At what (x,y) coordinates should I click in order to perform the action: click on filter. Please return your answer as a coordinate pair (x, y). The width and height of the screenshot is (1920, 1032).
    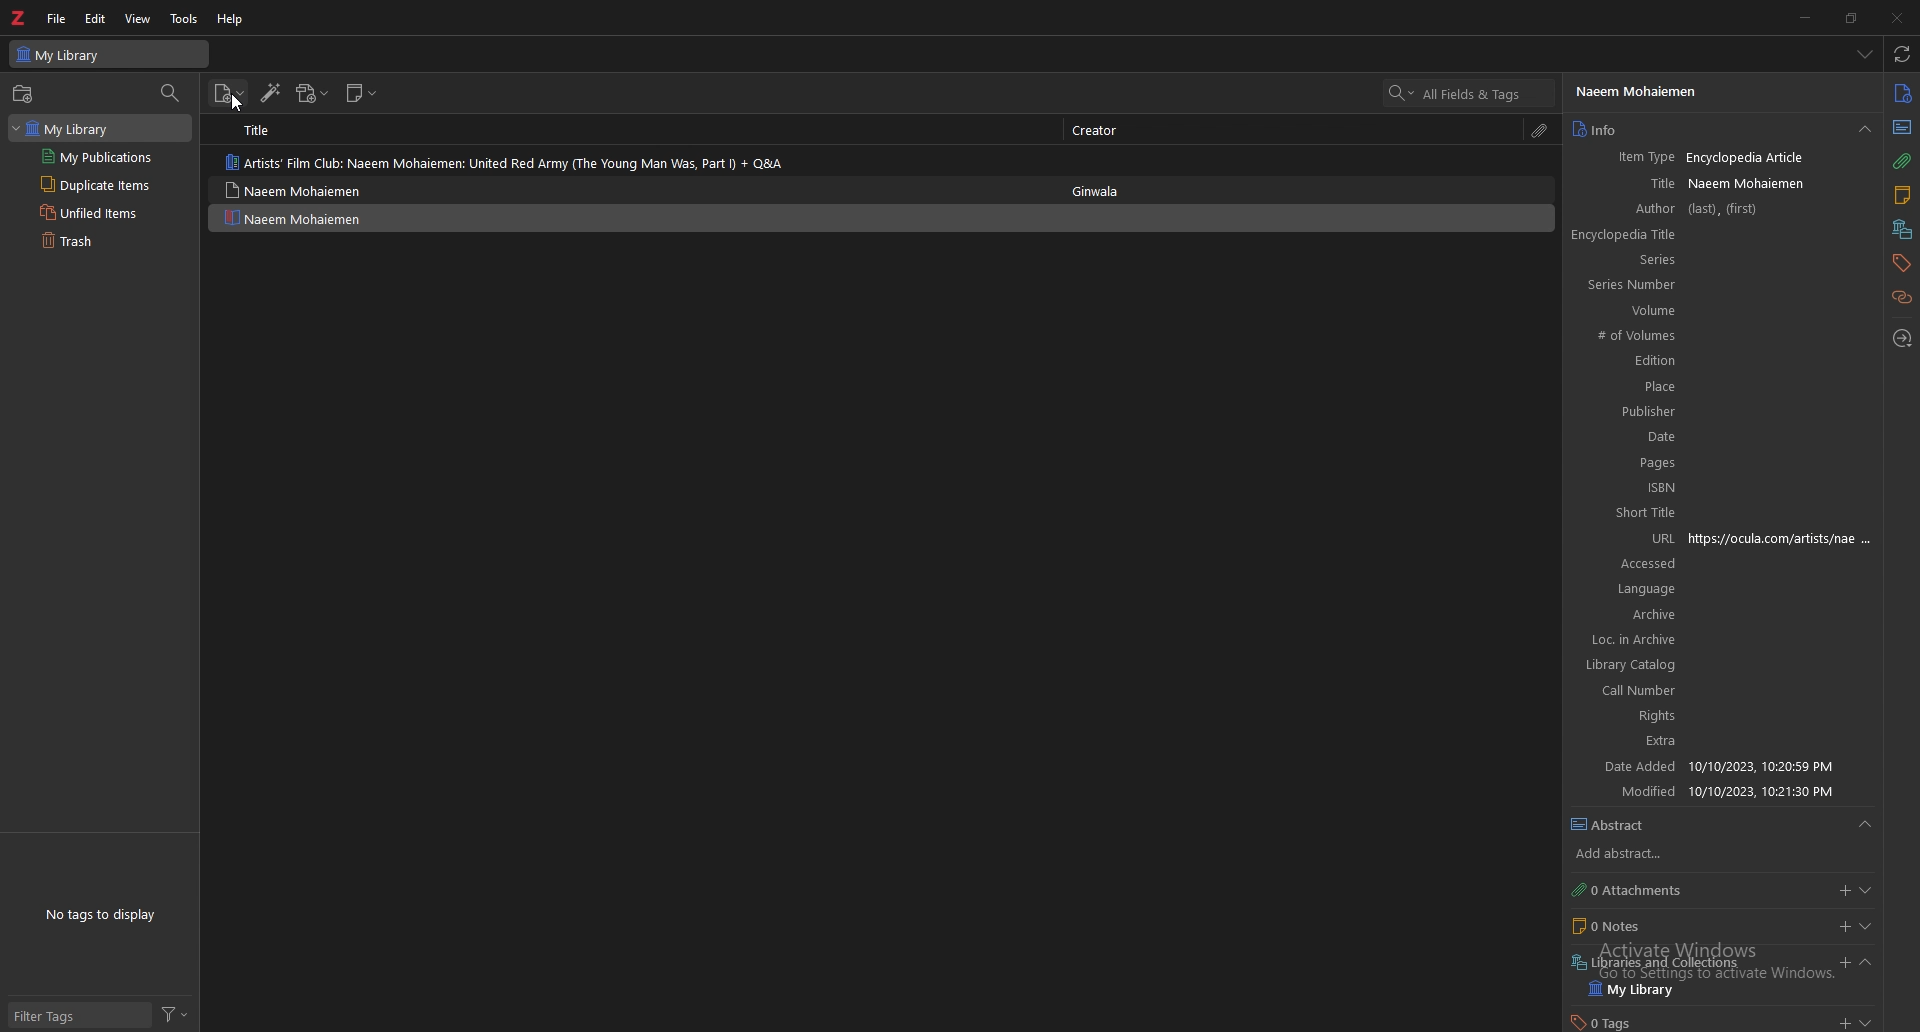
    Looking at the image, I should click on (175, 1014).